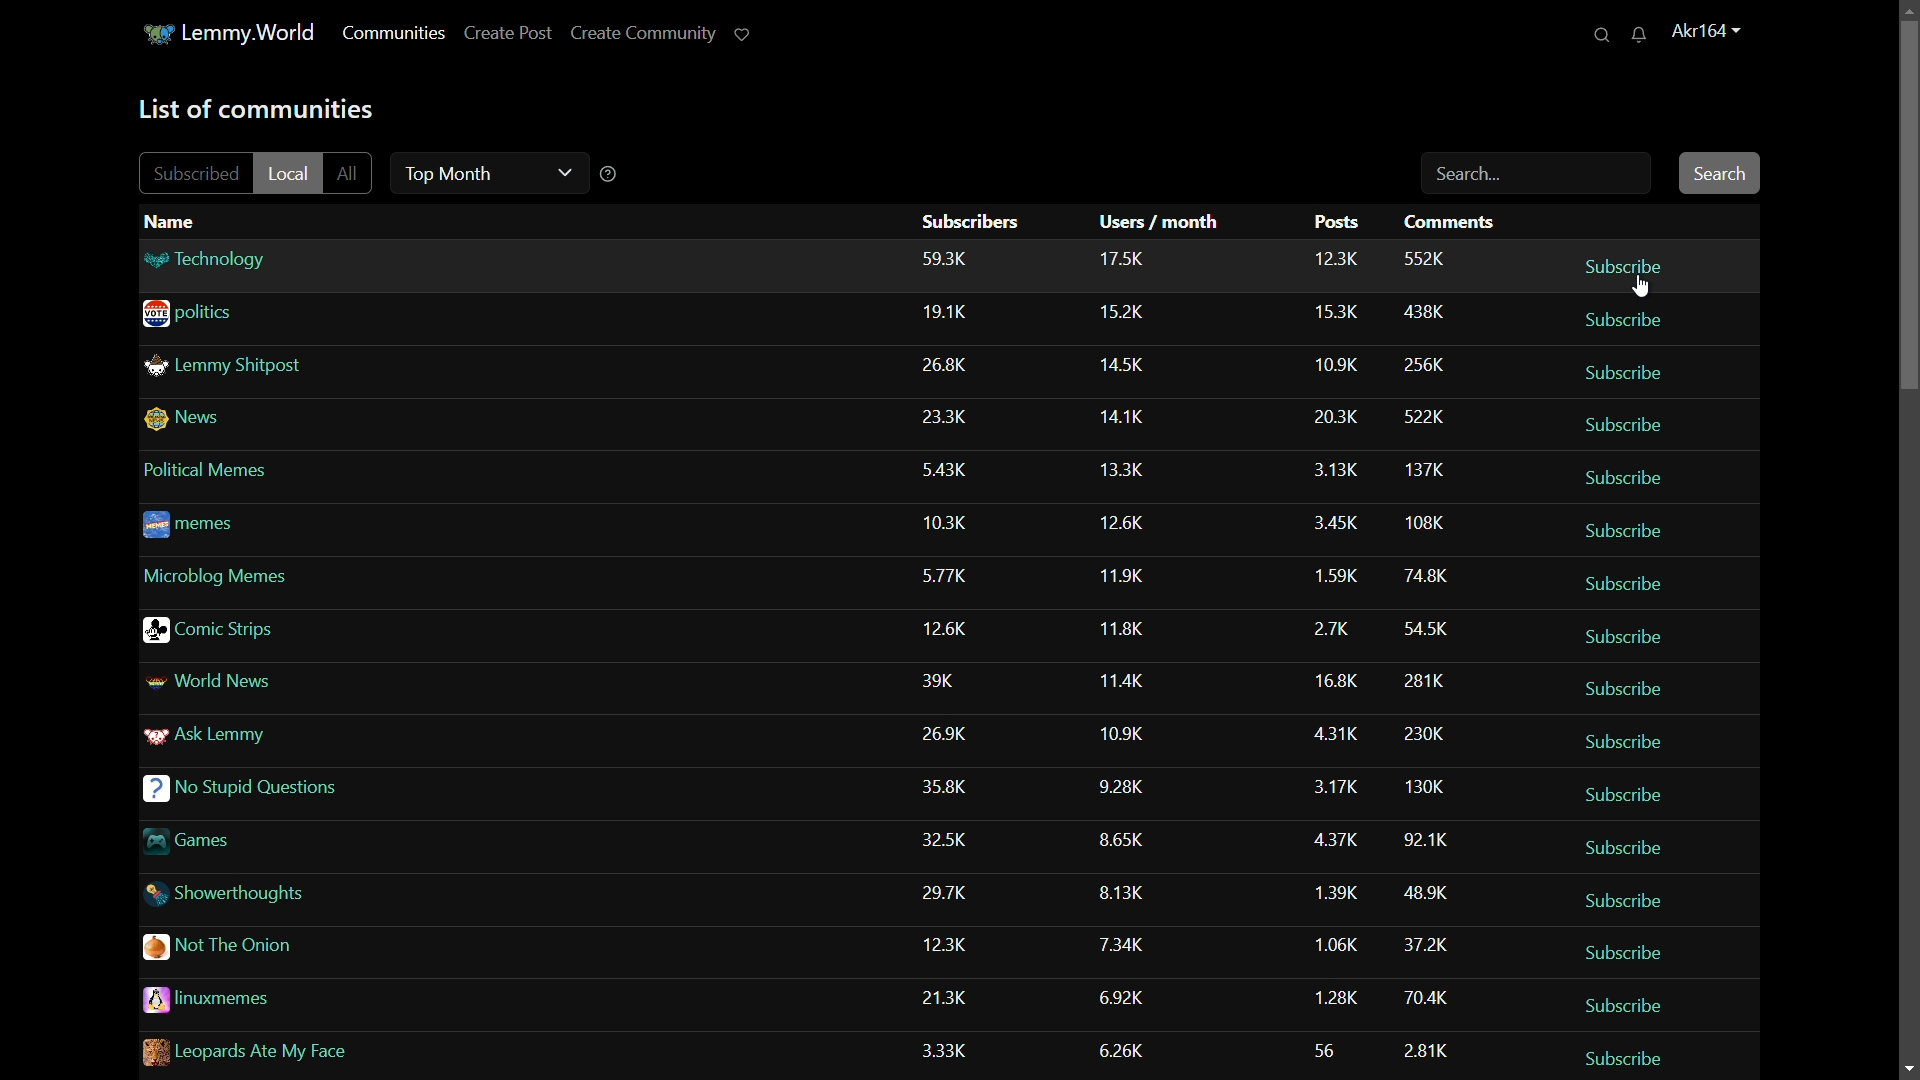  What do you see at coordinates (951, 841) in the screenshot?
I see `subscribers` at bounding box center [951, 841].